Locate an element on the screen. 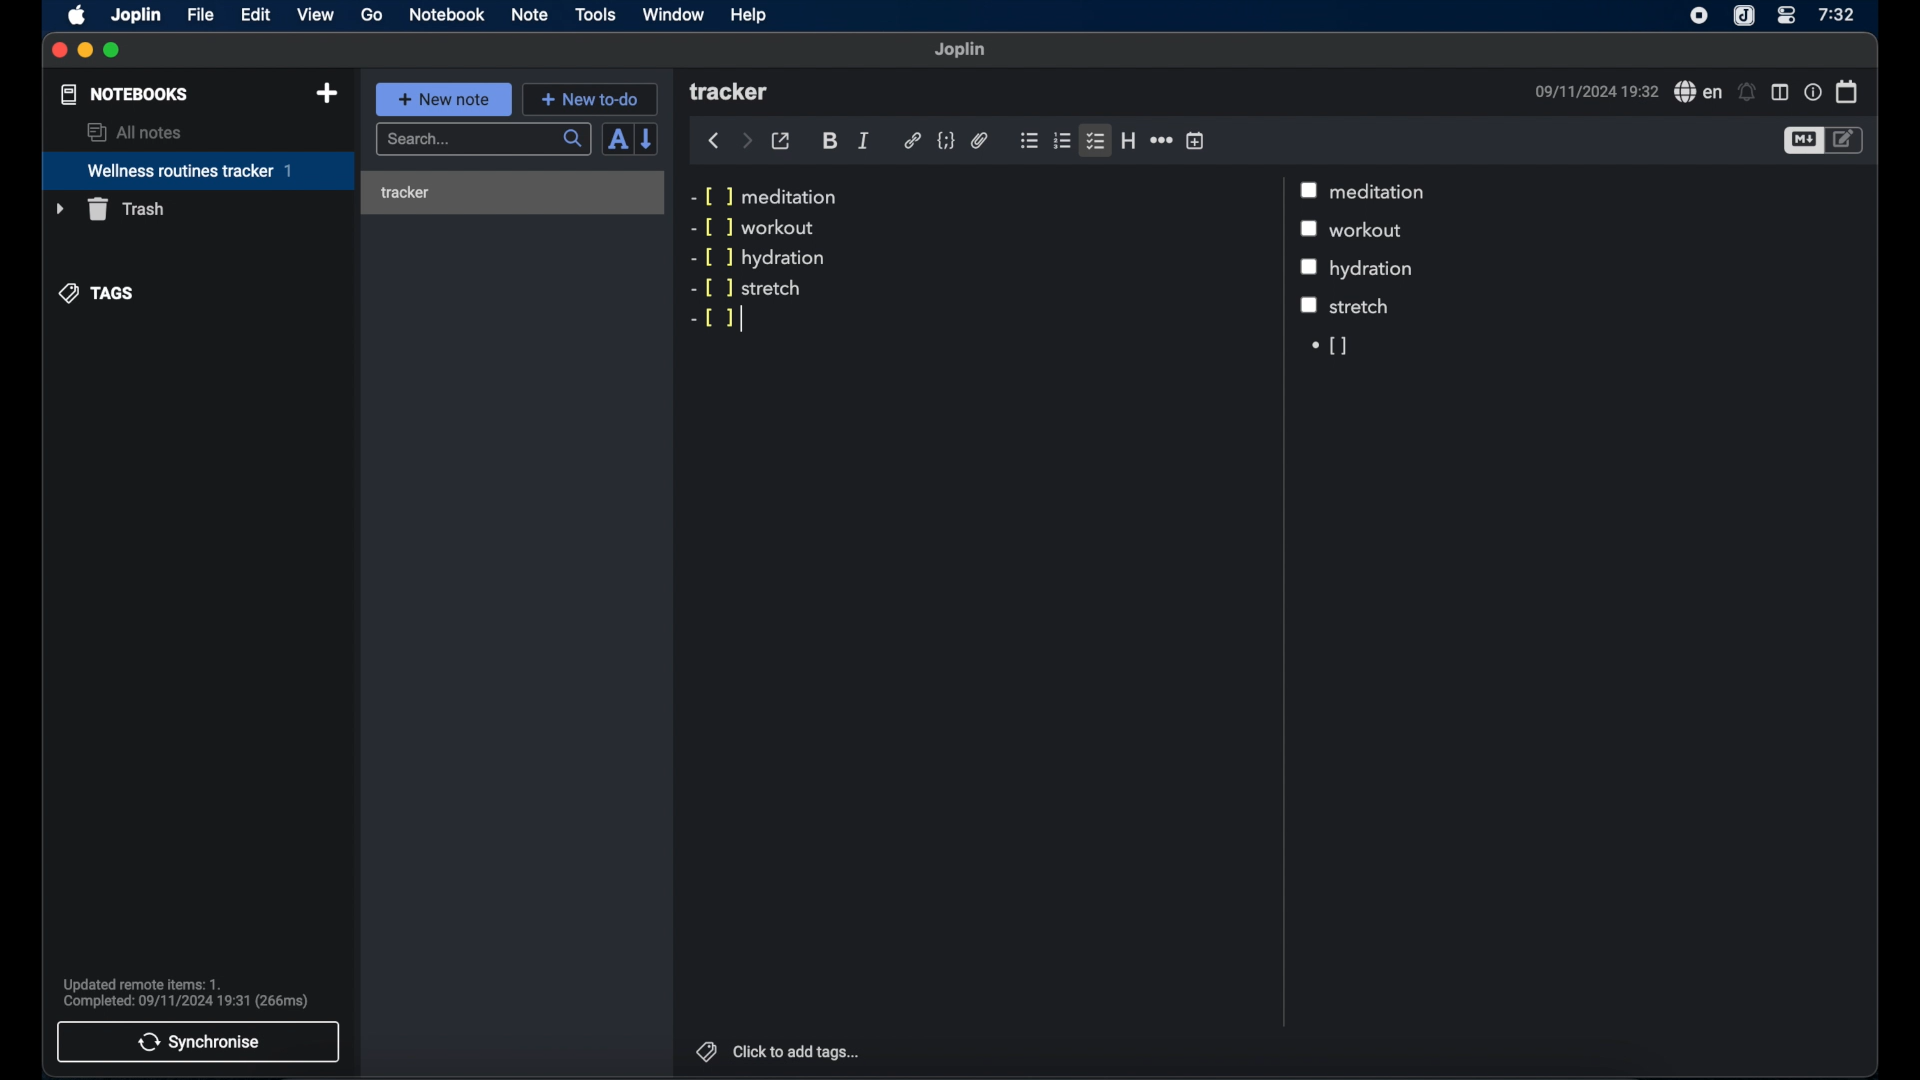 The width and height of the screenshot is (1920, 1080). control center is located at coordinates (1787, 16).